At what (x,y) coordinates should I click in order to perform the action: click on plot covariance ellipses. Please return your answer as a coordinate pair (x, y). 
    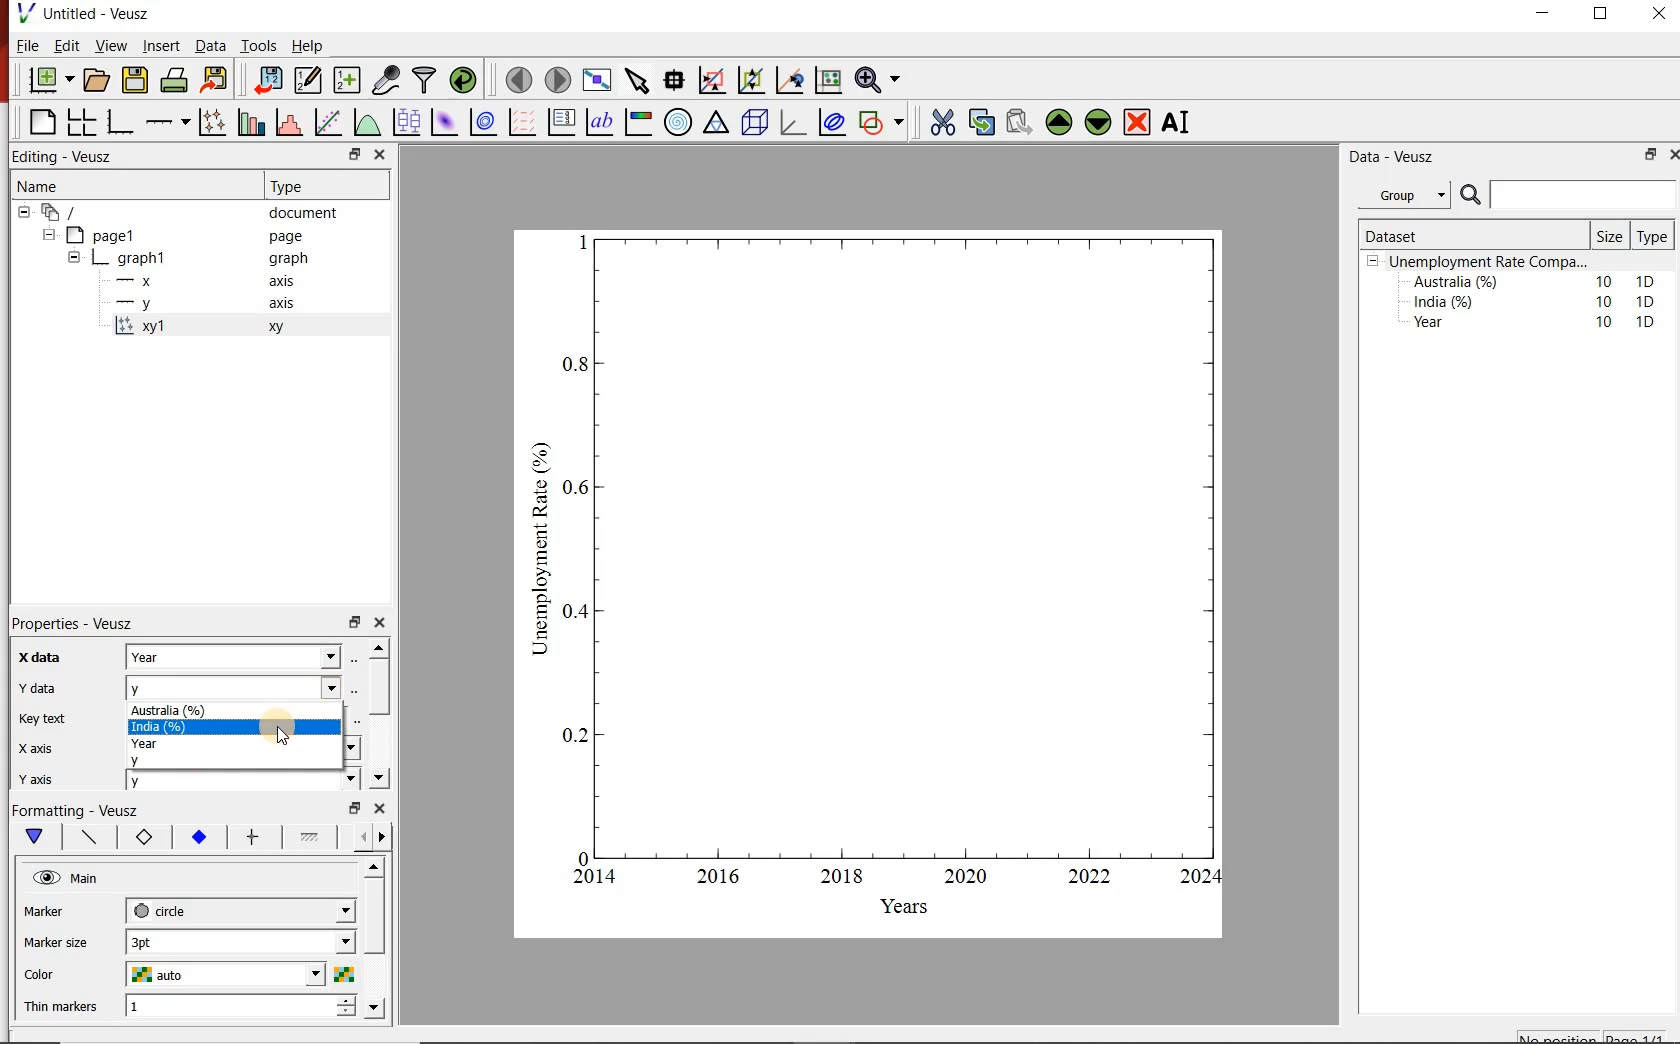
    Looking at the image, I should click on (833, 122).